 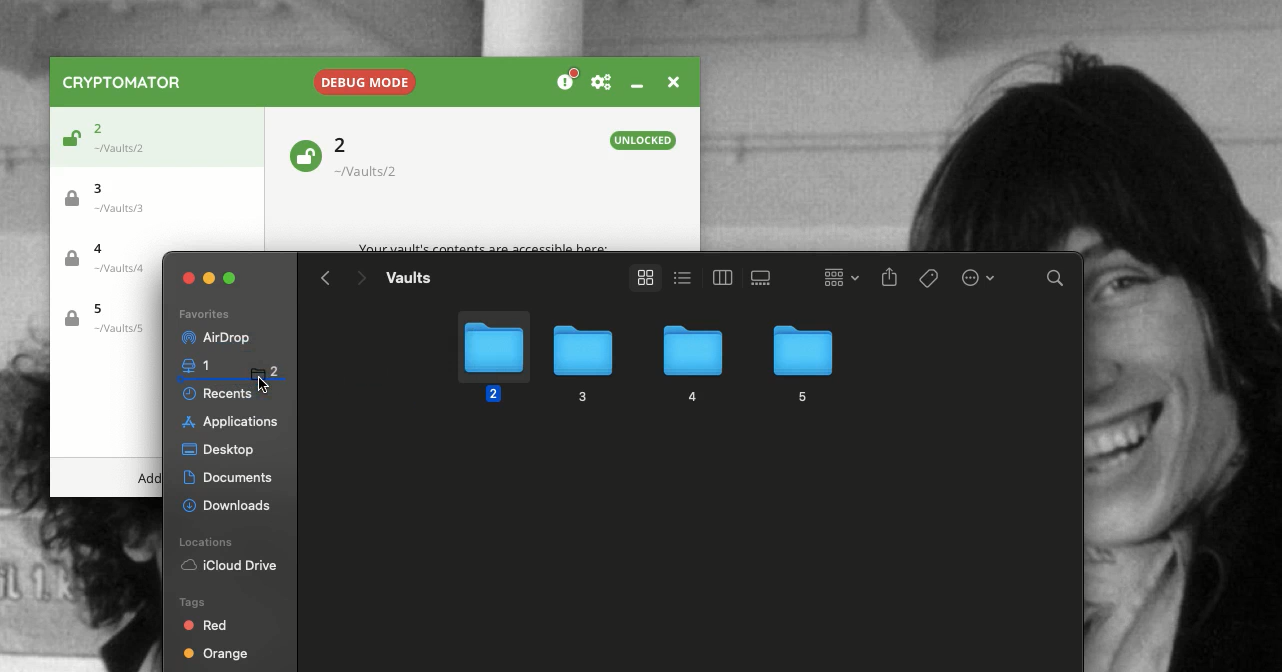 What do you see at coordinates (229, 567) in the screenshot?
I see `iCloud Drive` at bounding box center [229, 567].